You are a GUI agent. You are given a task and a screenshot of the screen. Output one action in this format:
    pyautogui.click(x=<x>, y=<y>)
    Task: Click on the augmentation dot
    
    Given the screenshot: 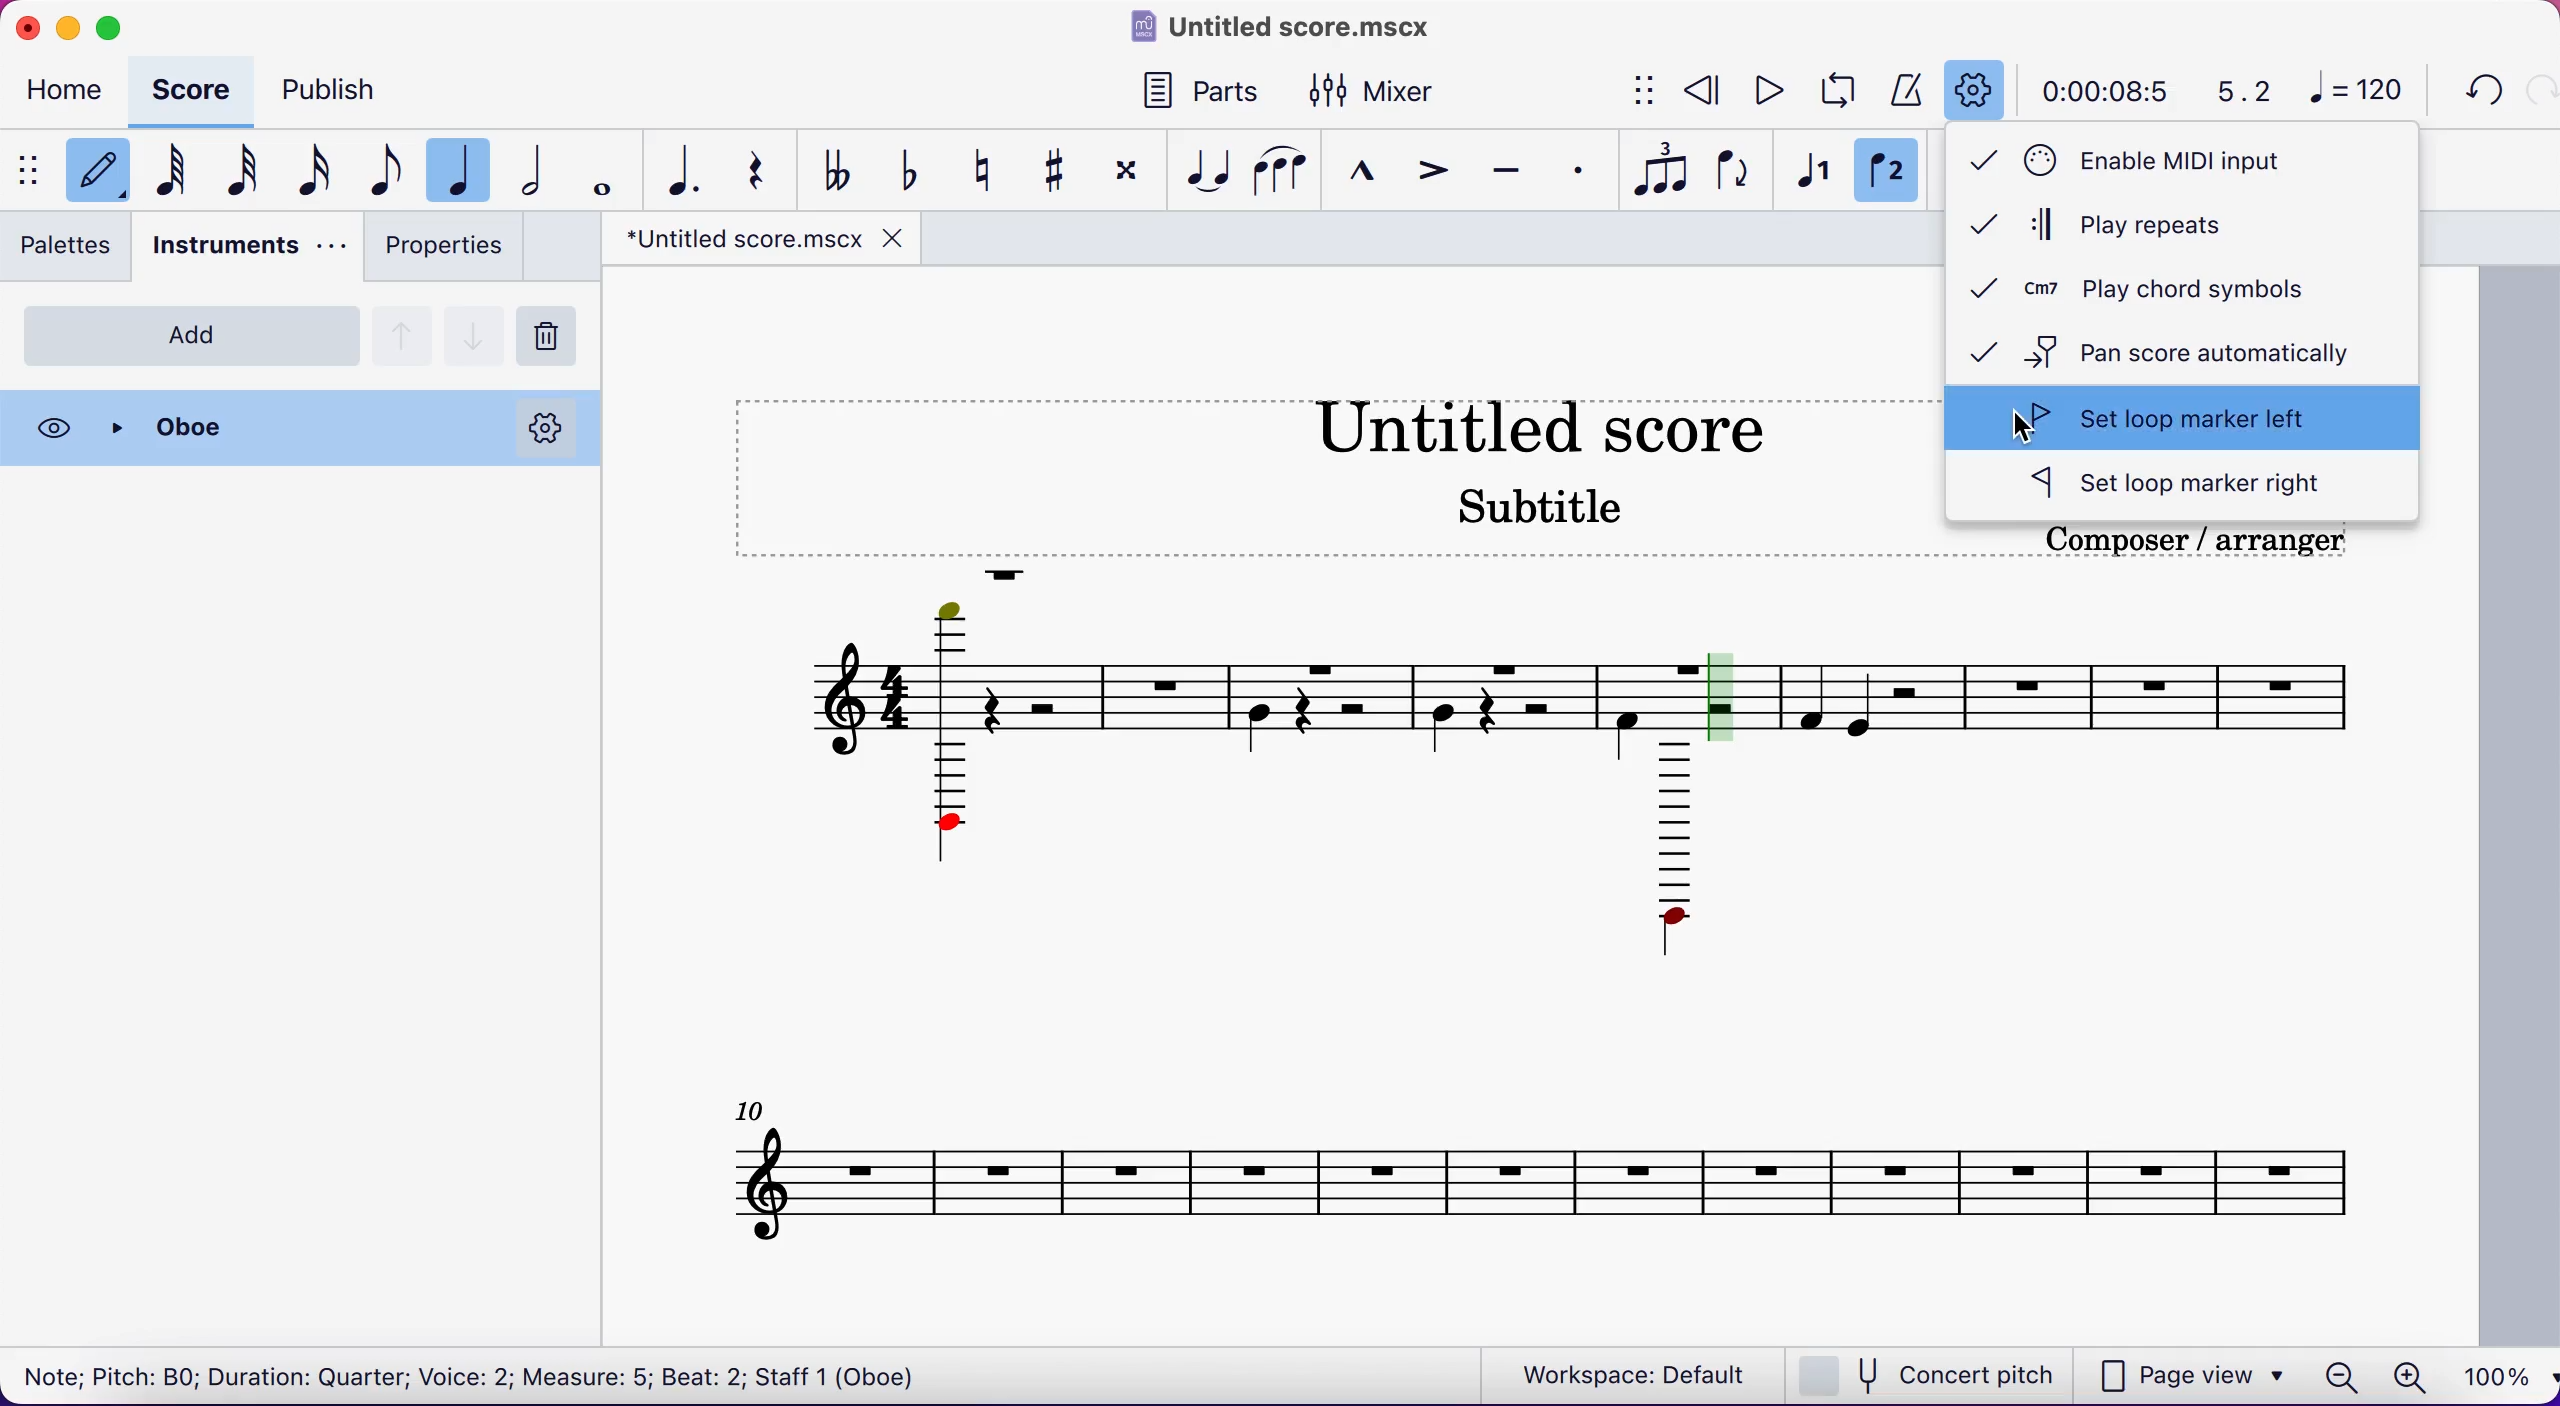 What is the action you would take?
    pyautogui.click(x=678, y=170)
    